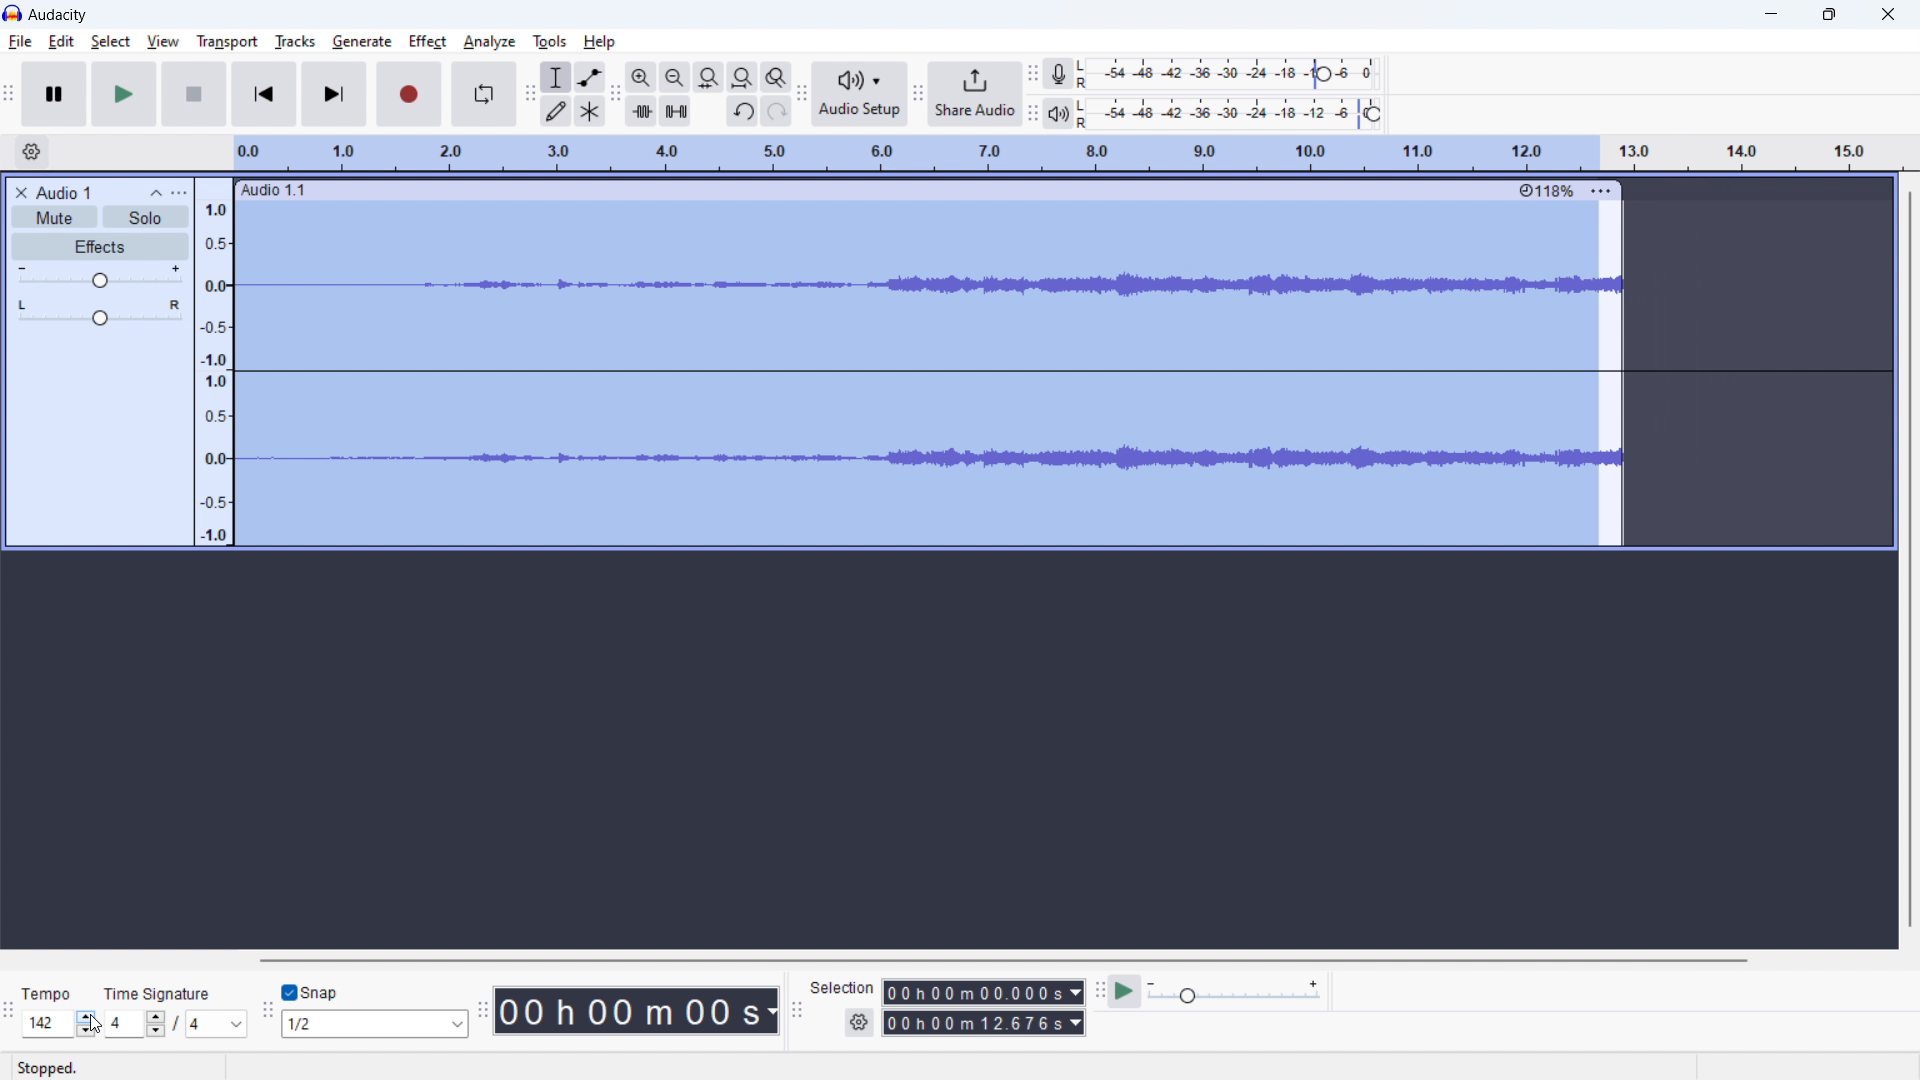  I want to click on effect, so click(428, 42).